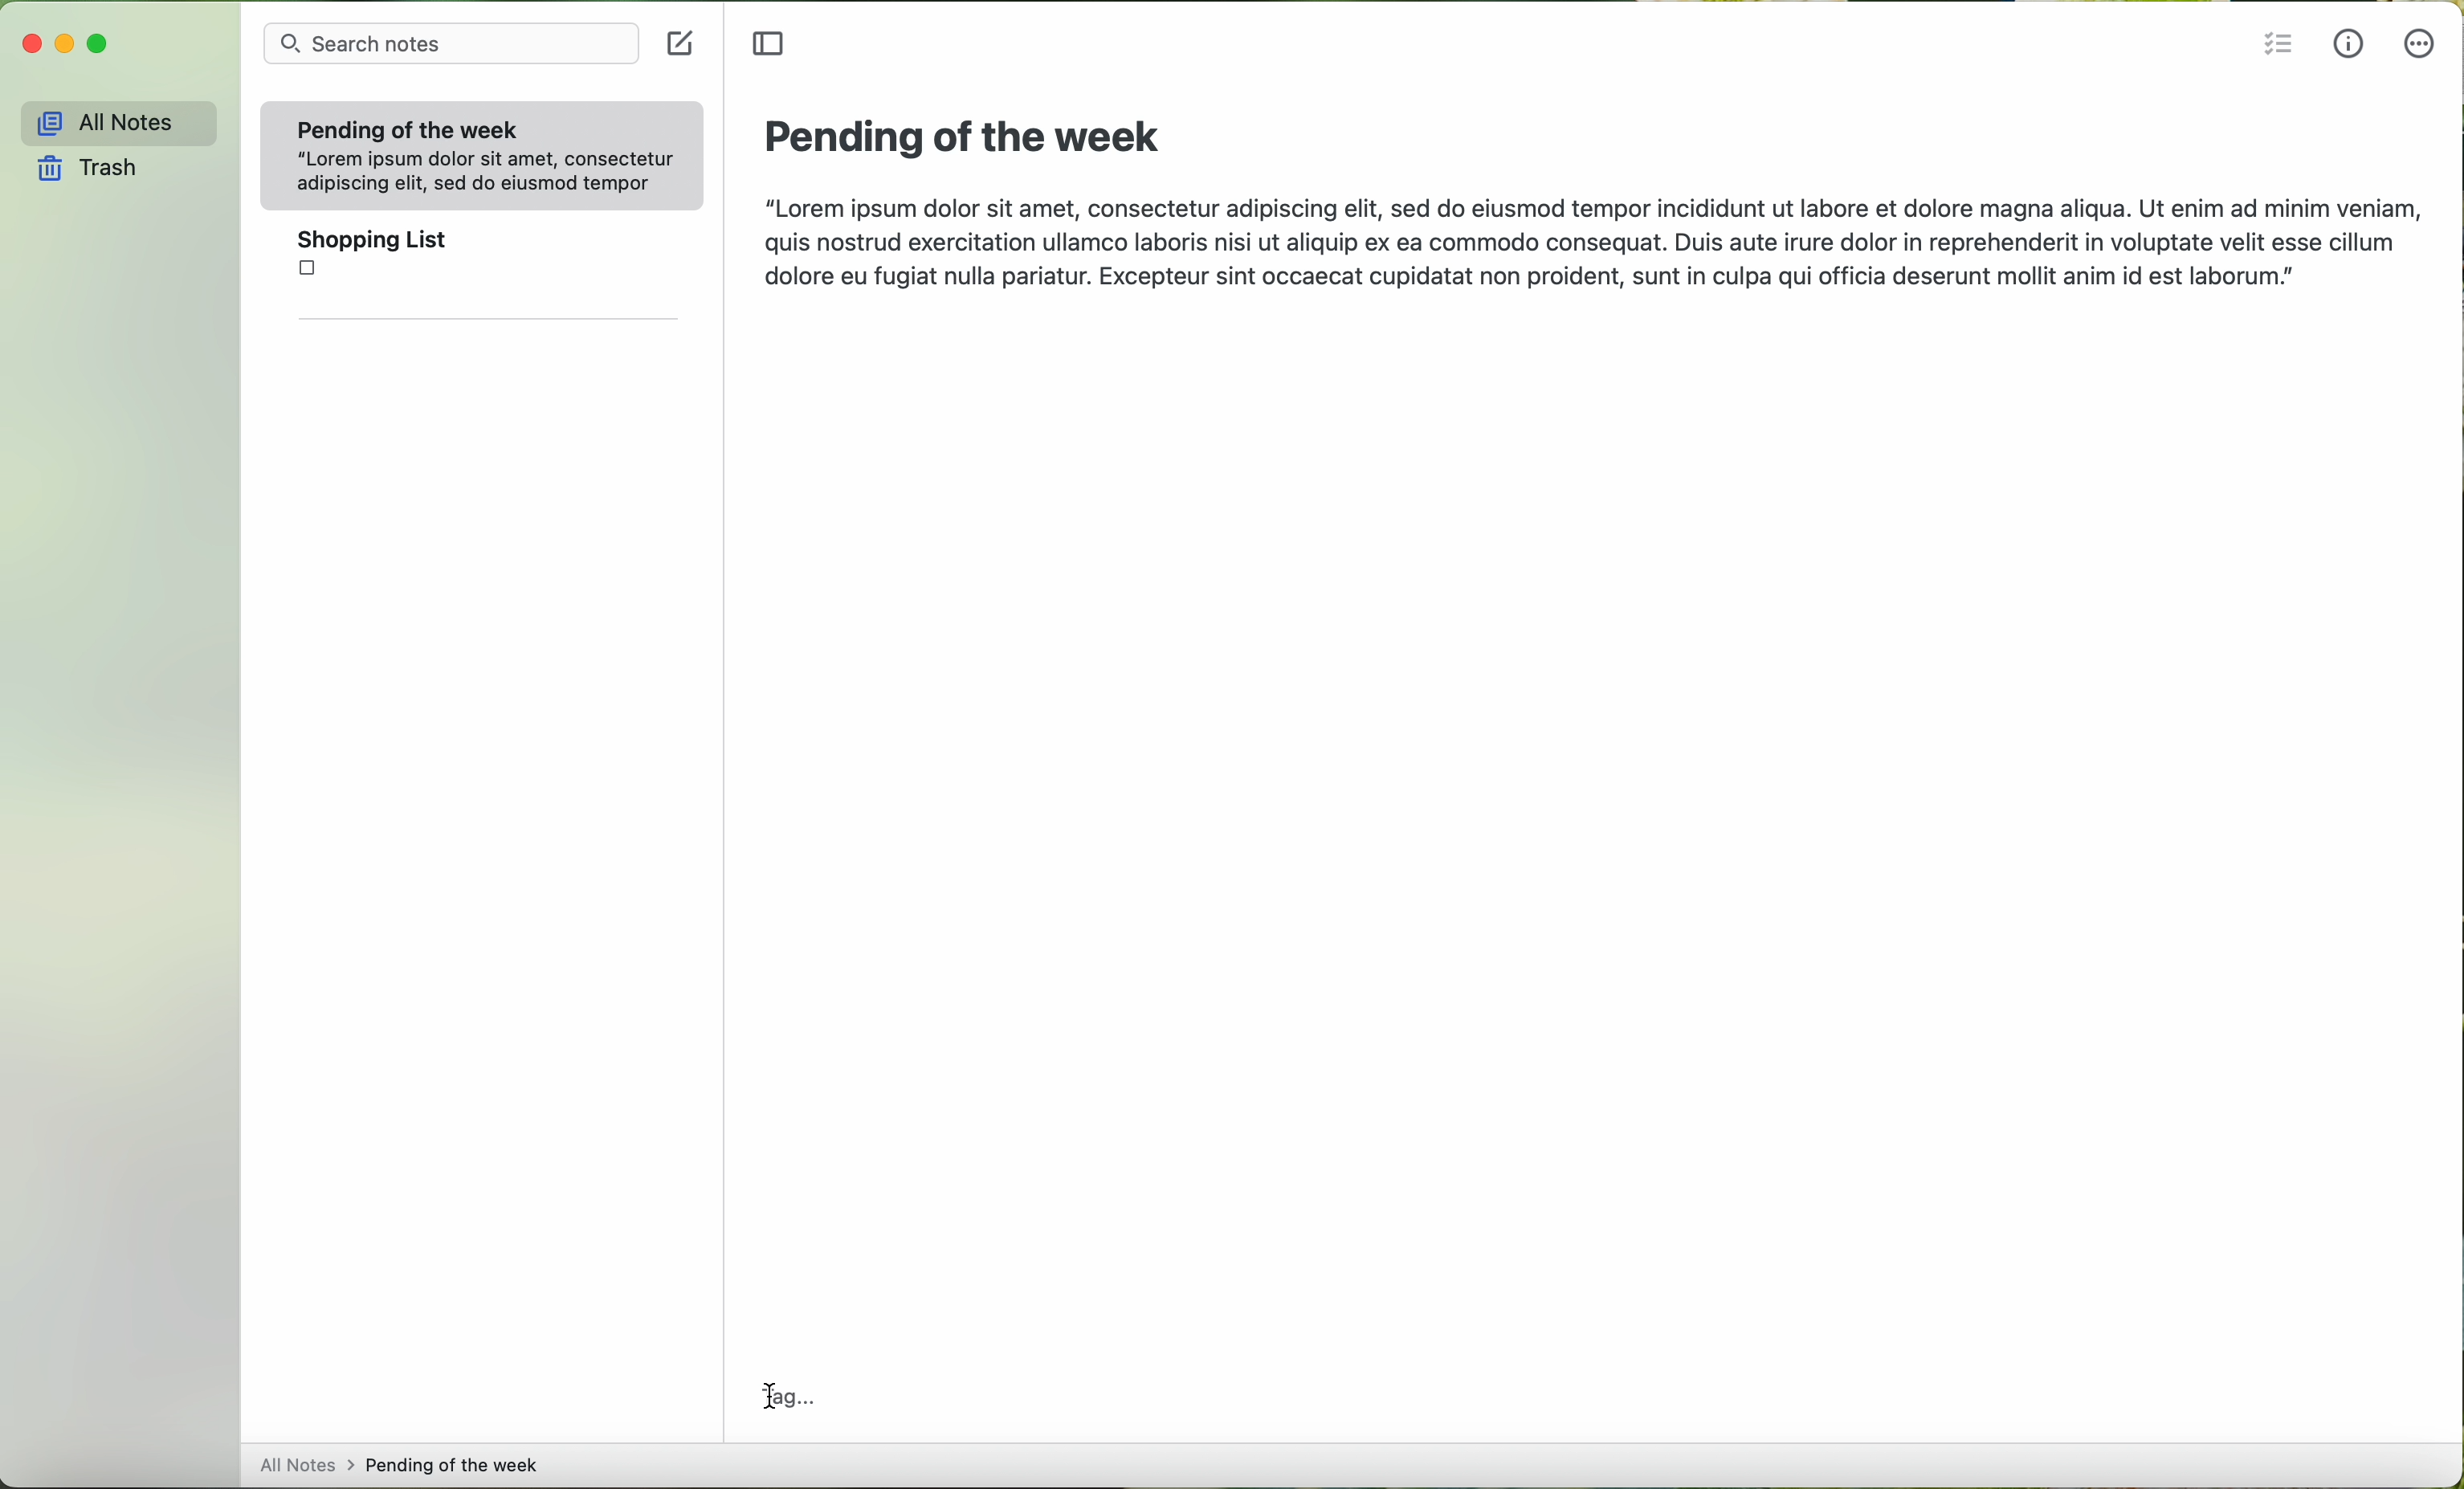  What do you see at coordinates (66, 46) in the screenshot?
I see `minimize program` at bounding box center [66, 46].